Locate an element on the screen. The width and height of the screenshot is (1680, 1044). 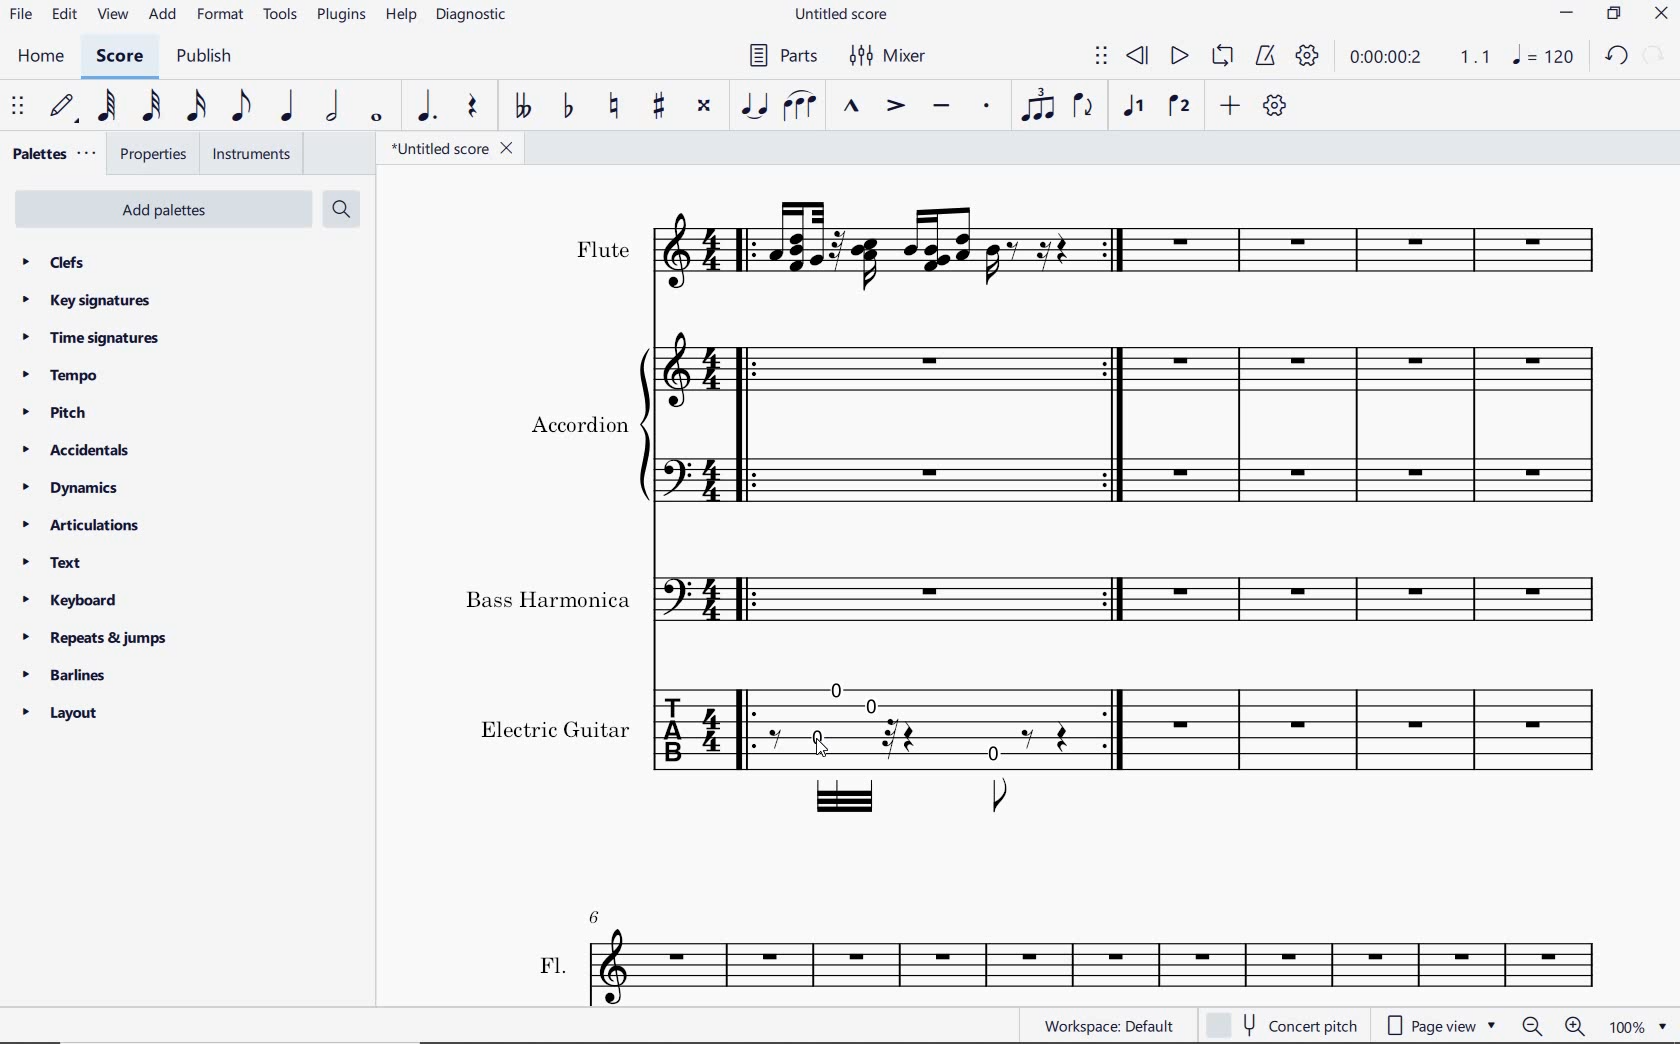
restore down is located at coordinates (1613, 15).